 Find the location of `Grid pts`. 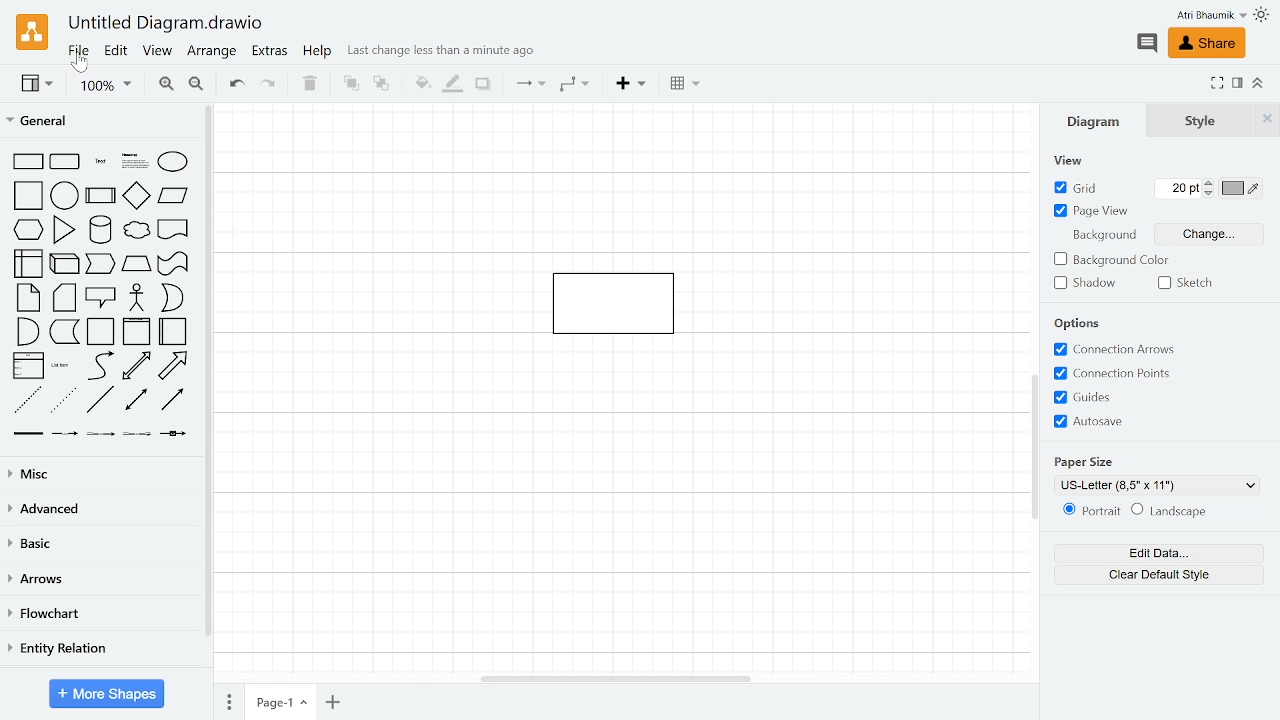

Grid pts is located at coordinates (1179, 189).